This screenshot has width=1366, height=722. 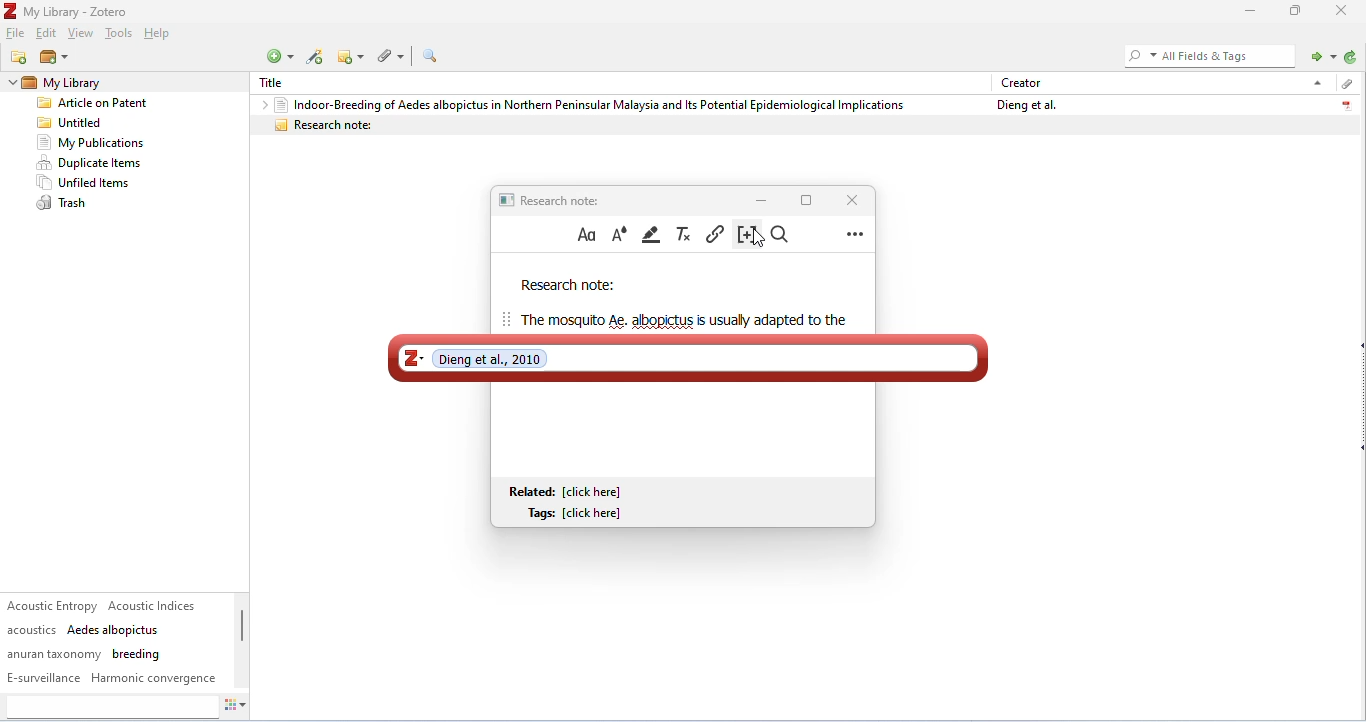 What do you see at coordinates (587, 235) in the screenshot?
I see `format text` at bounding box center [587, 235].